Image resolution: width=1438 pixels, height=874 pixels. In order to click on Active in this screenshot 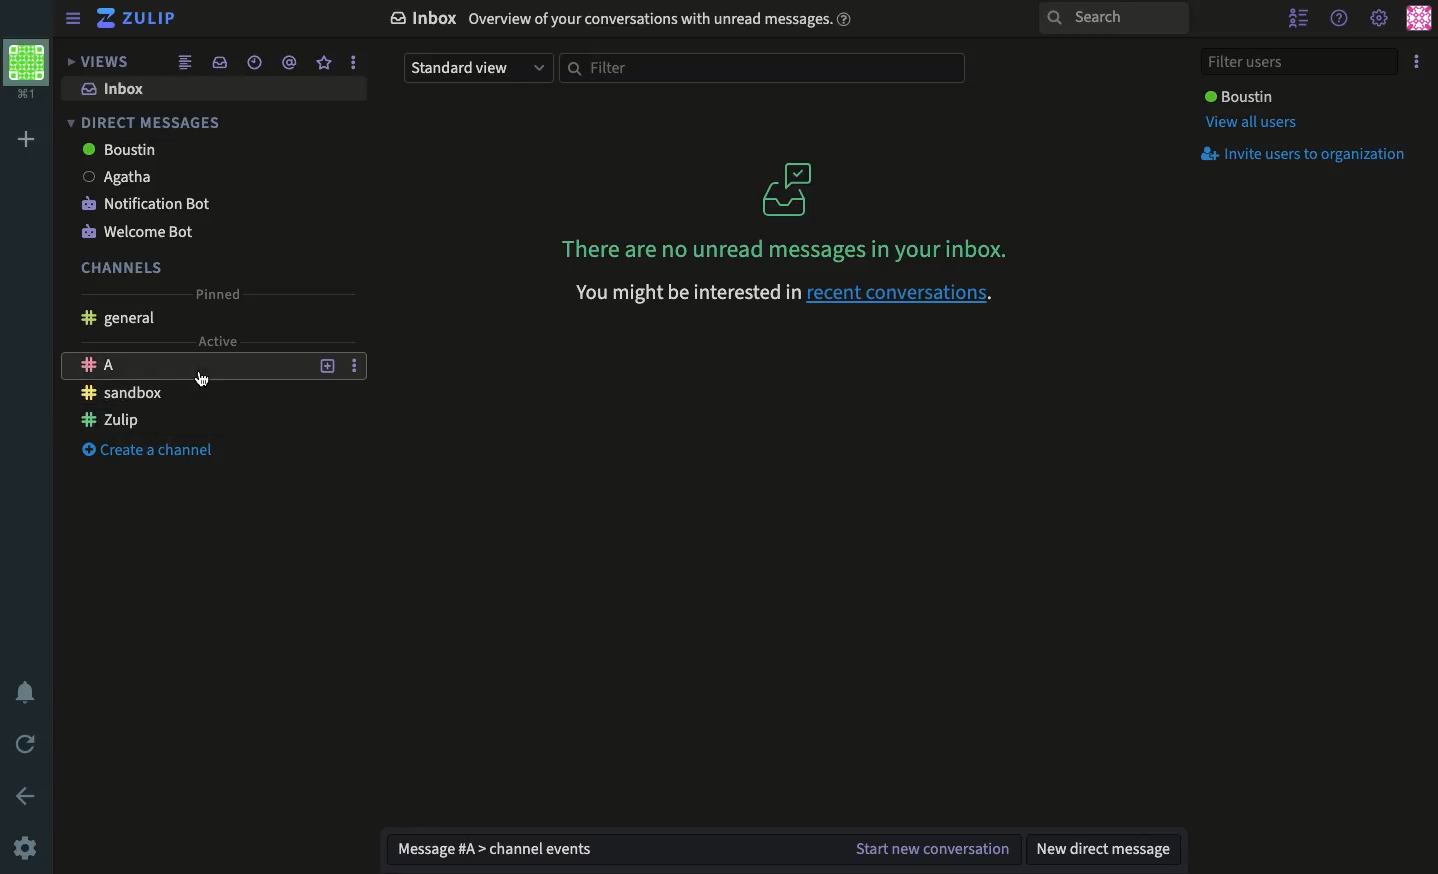, I will do `click(210, 341)`.